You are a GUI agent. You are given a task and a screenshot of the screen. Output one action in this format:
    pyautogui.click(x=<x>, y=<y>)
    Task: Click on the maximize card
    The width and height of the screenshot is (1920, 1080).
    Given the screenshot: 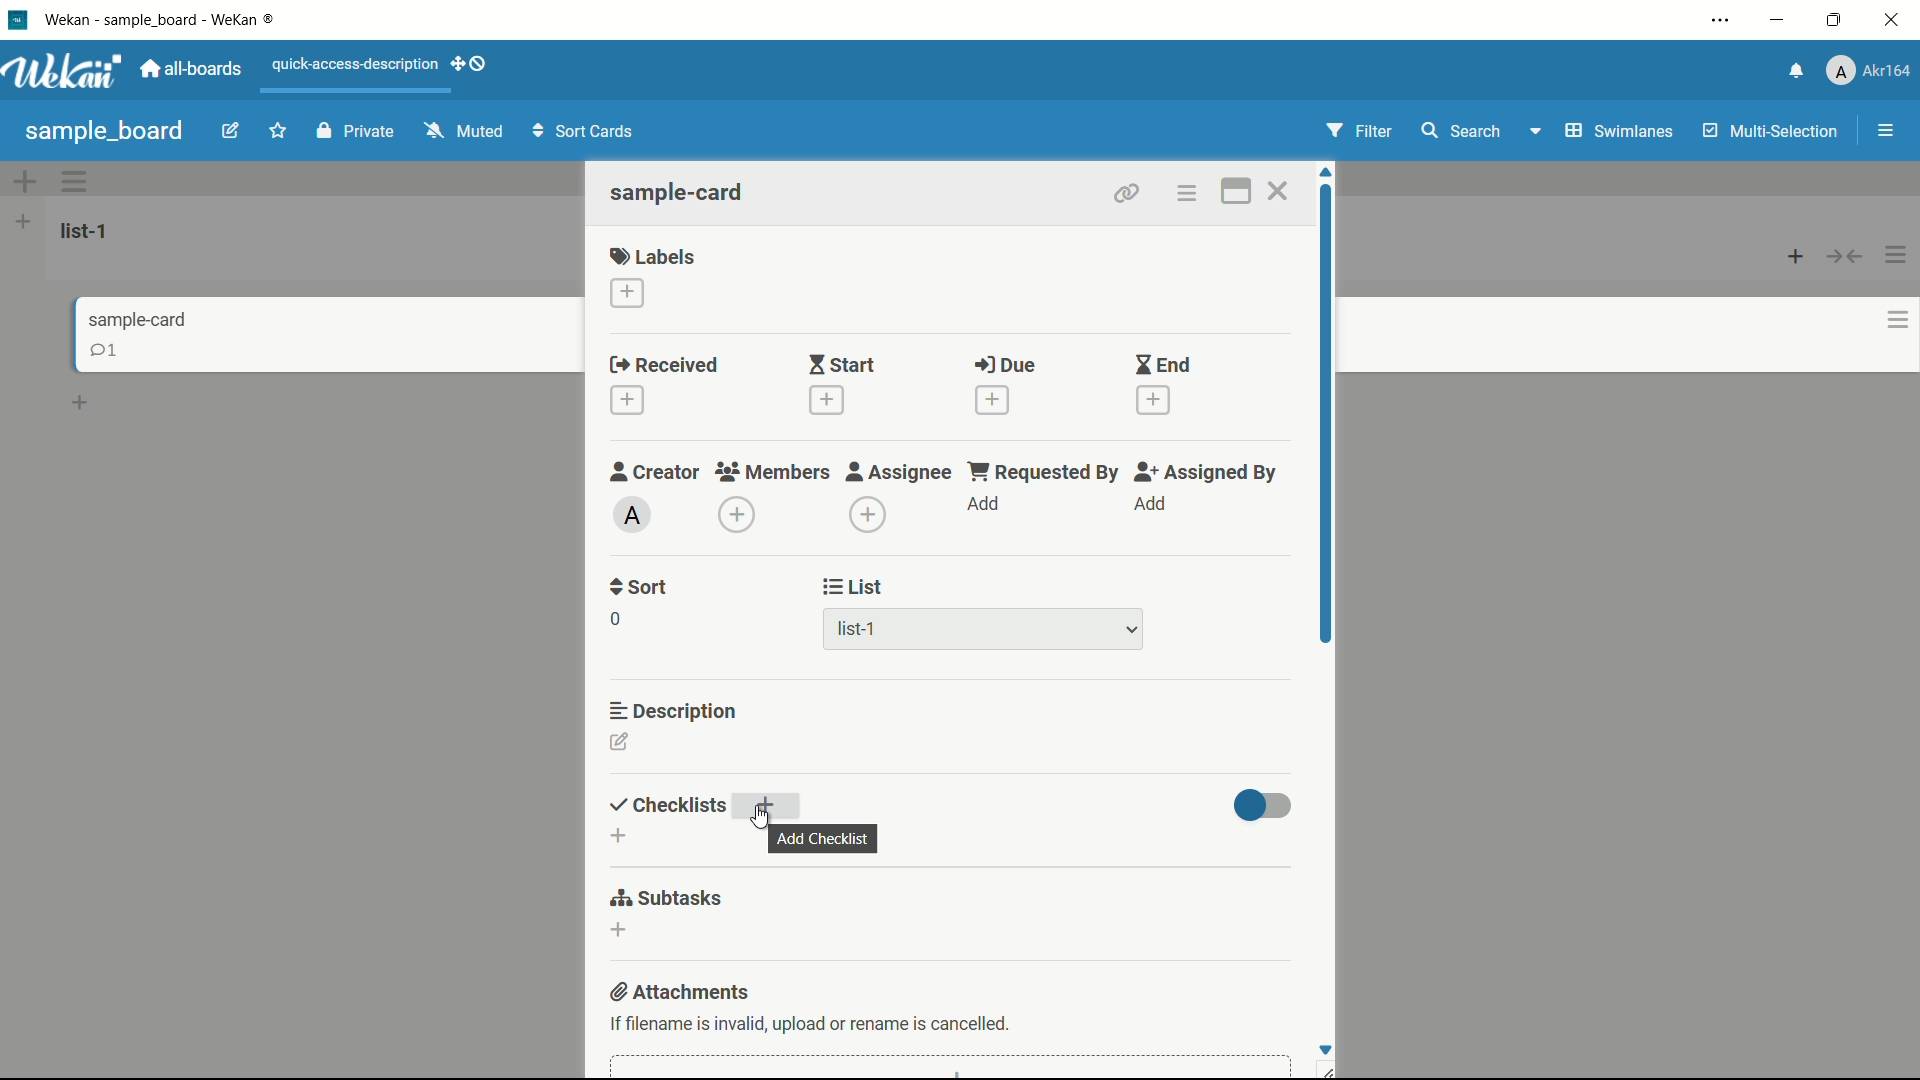 What is the action you would take?
    pyautogui.click(x=1235, y=191)
    